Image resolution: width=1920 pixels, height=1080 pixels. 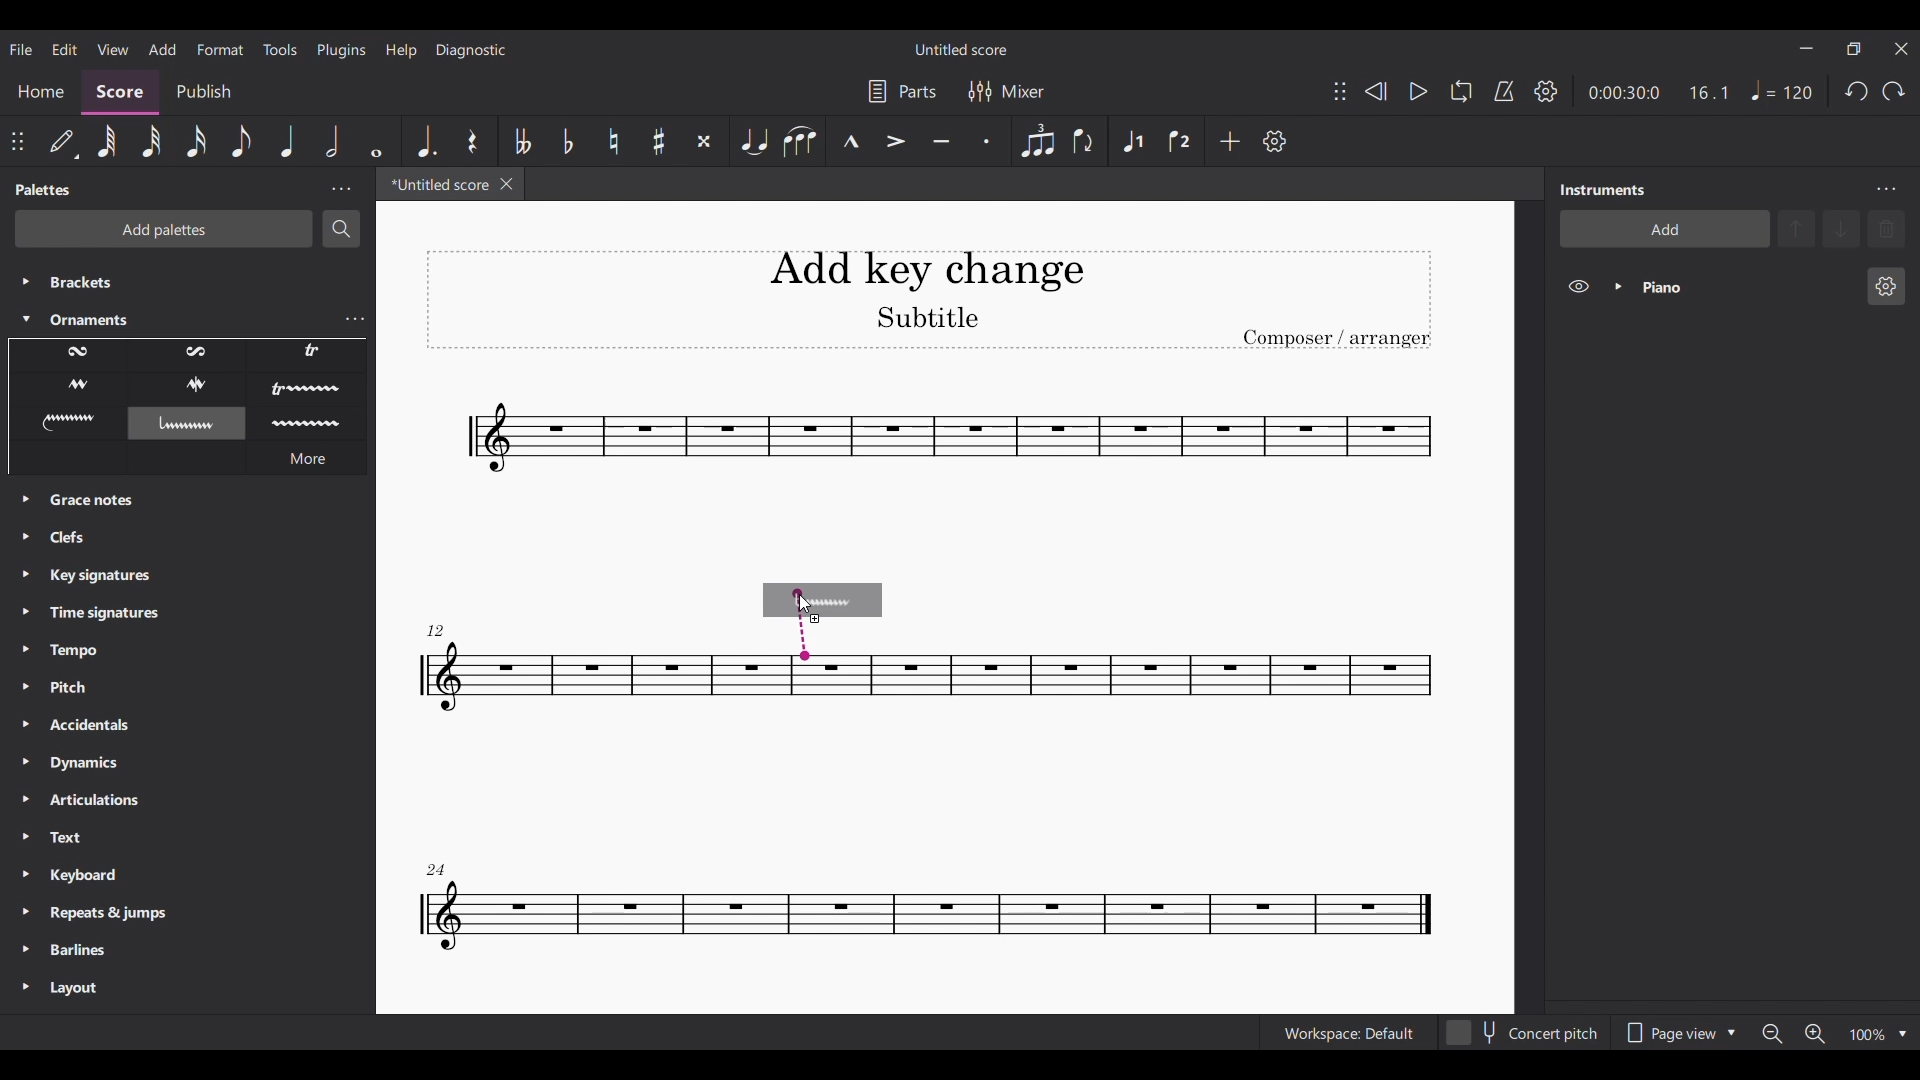 I want to click on Piano settings, so click(x=1887, y=286).